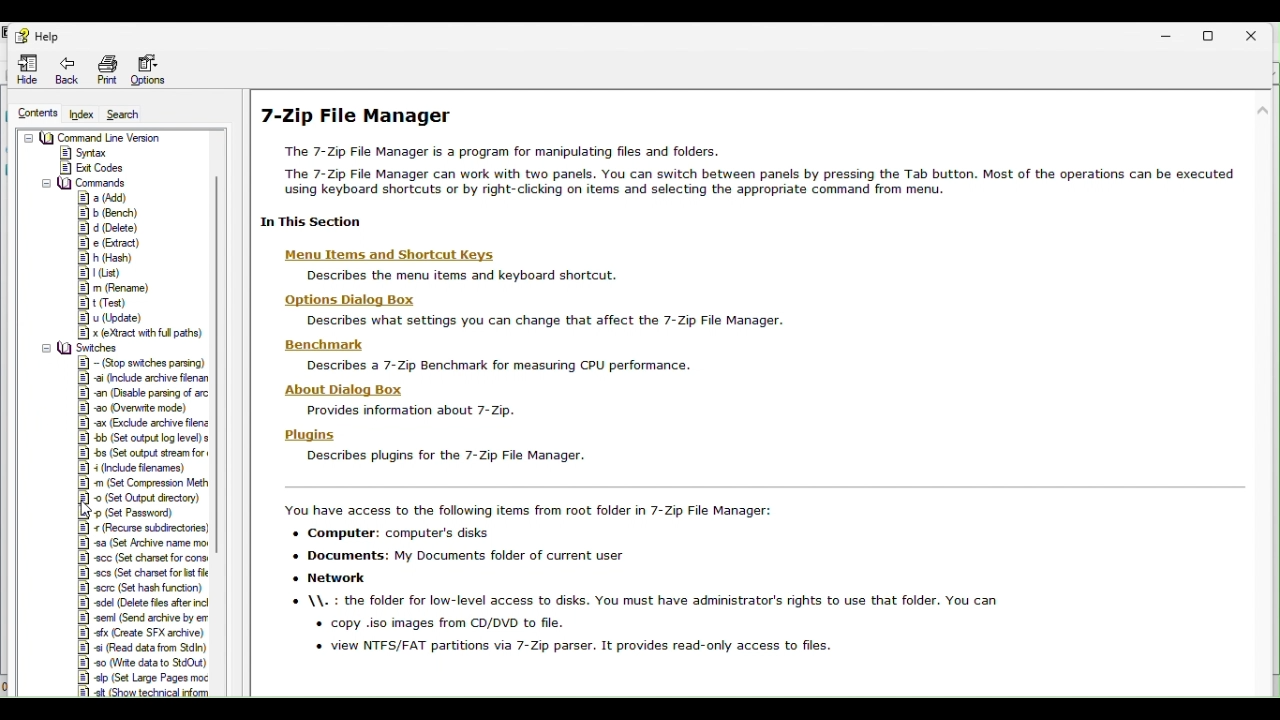 The height and width of the screenshot is (720, 1280). What do you see at coordinates (139, 470) in the screenshot?
I see `Include filenames` at bounding box center [139, 470].